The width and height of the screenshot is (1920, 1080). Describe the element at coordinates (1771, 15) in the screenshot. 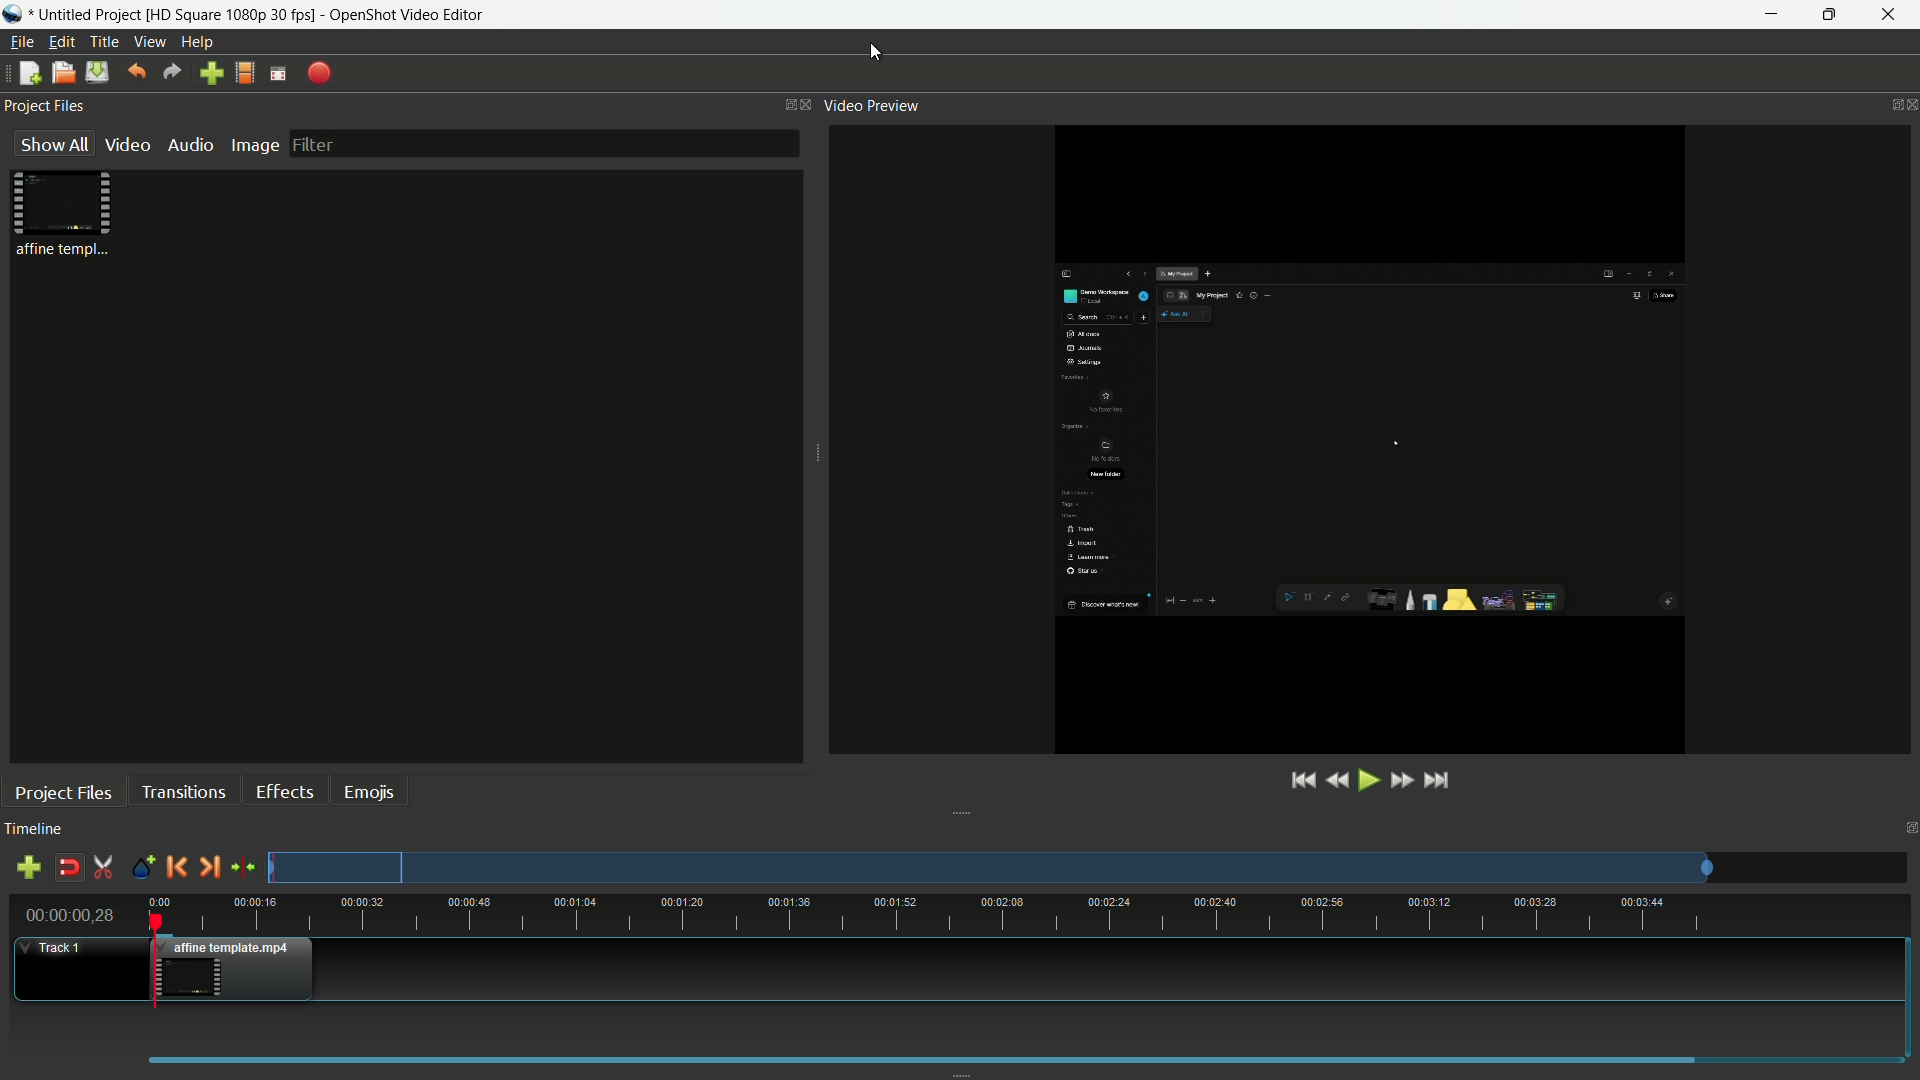

I see `minimize` at that location.